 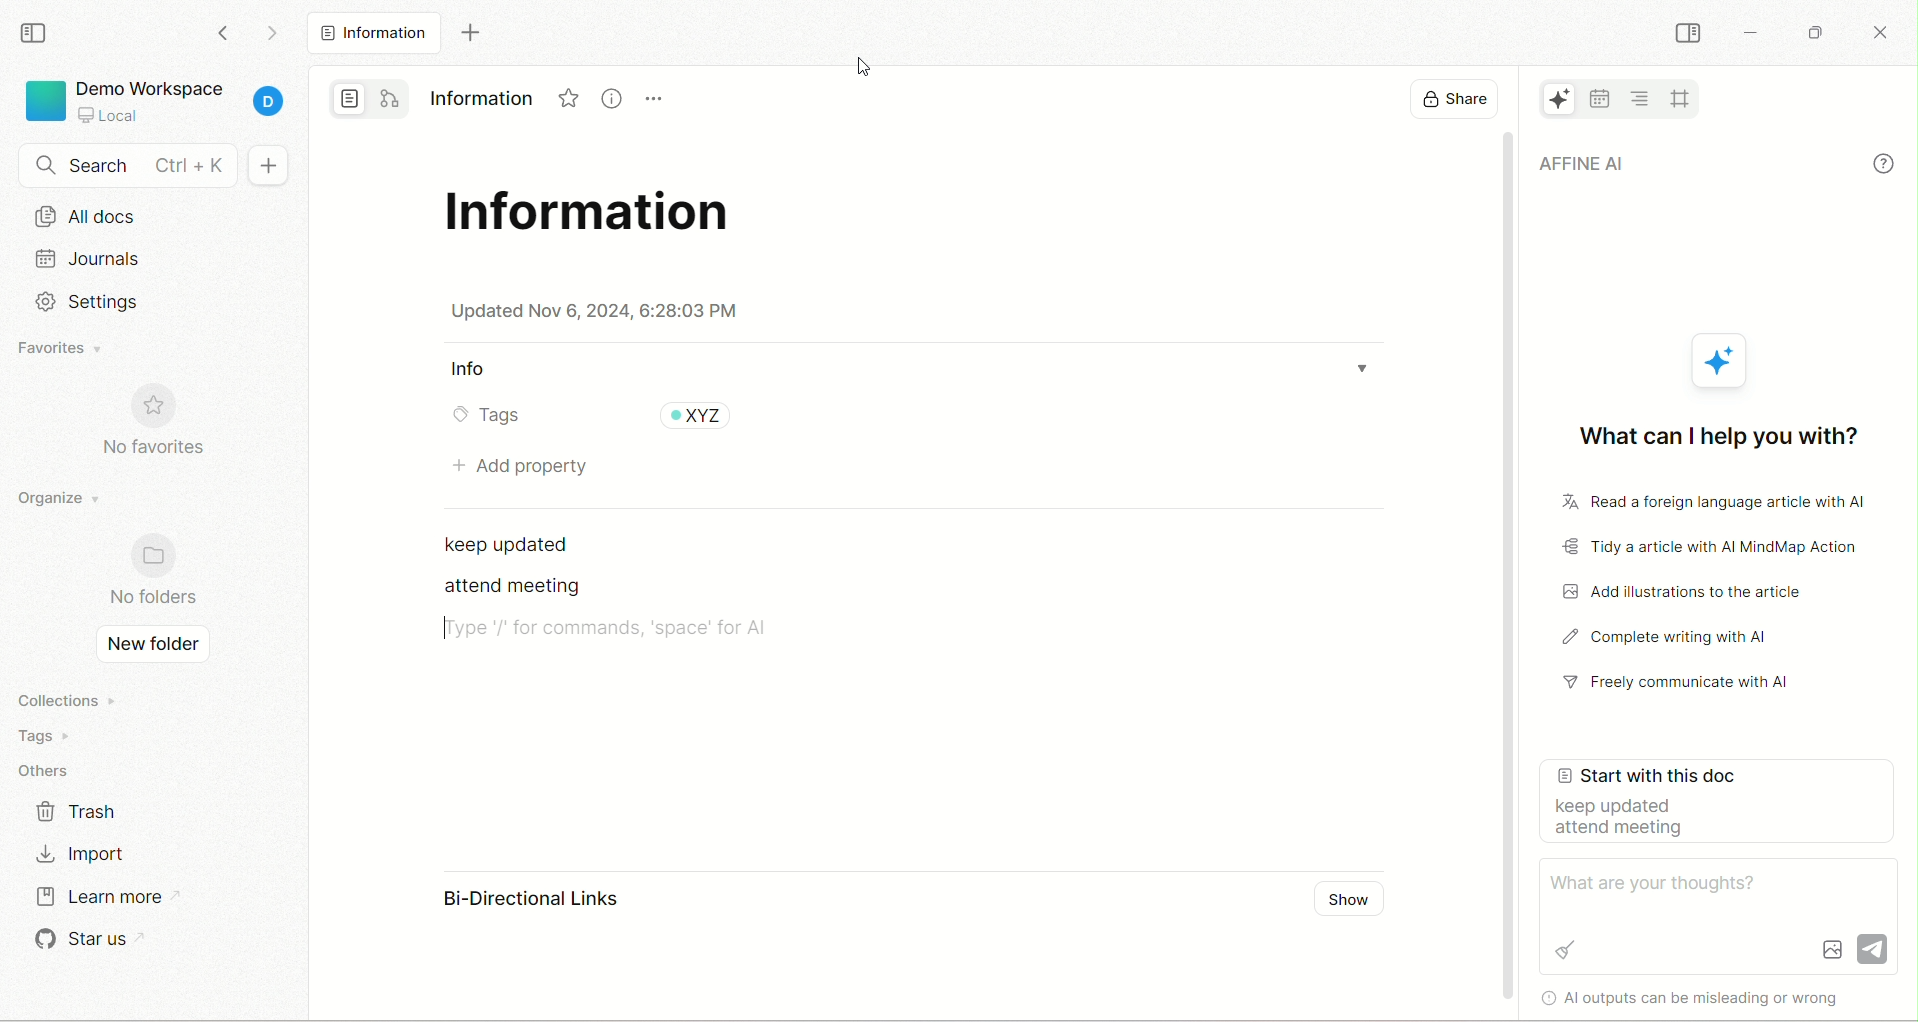 What do you see at coordinates (473, 370) in the screenshot?
I see `Info` at bounding box center [473, 370].